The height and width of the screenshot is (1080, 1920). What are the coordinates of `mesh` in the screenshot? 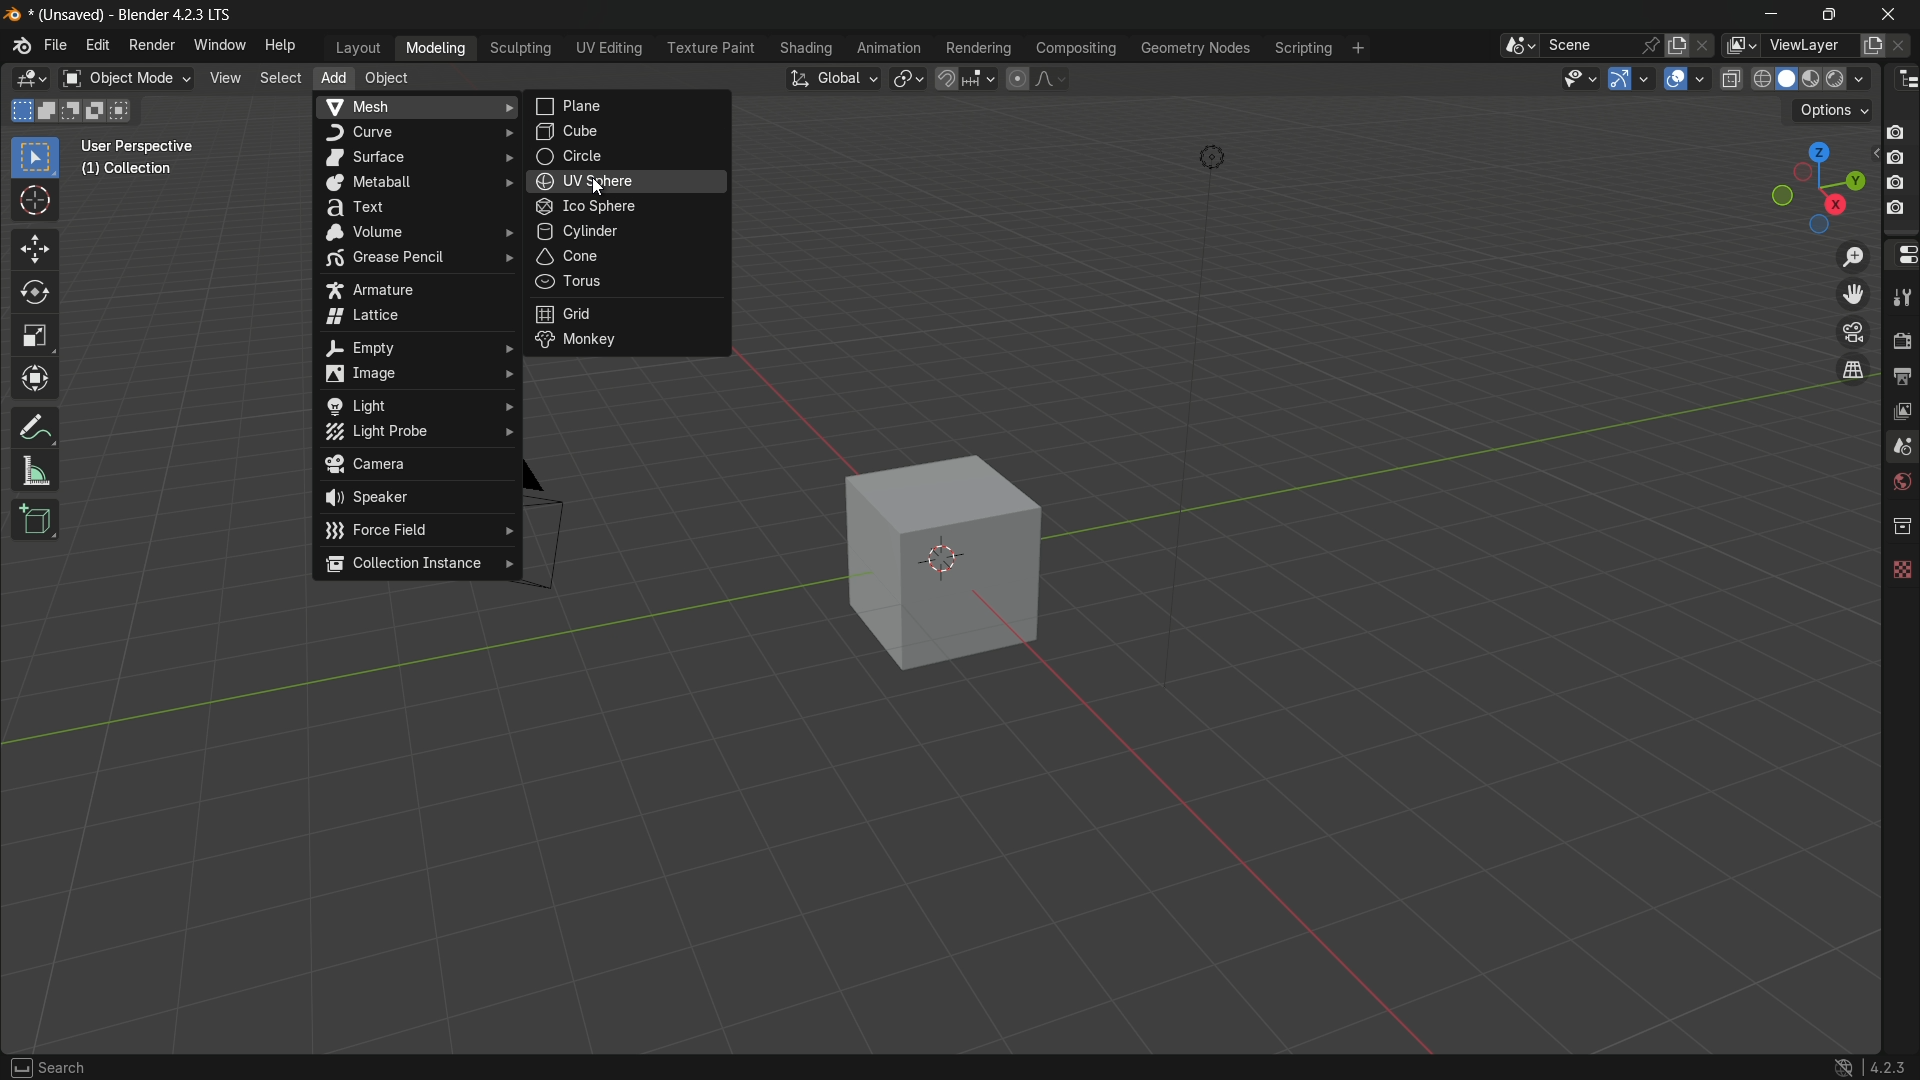 It's located at (417, 105).